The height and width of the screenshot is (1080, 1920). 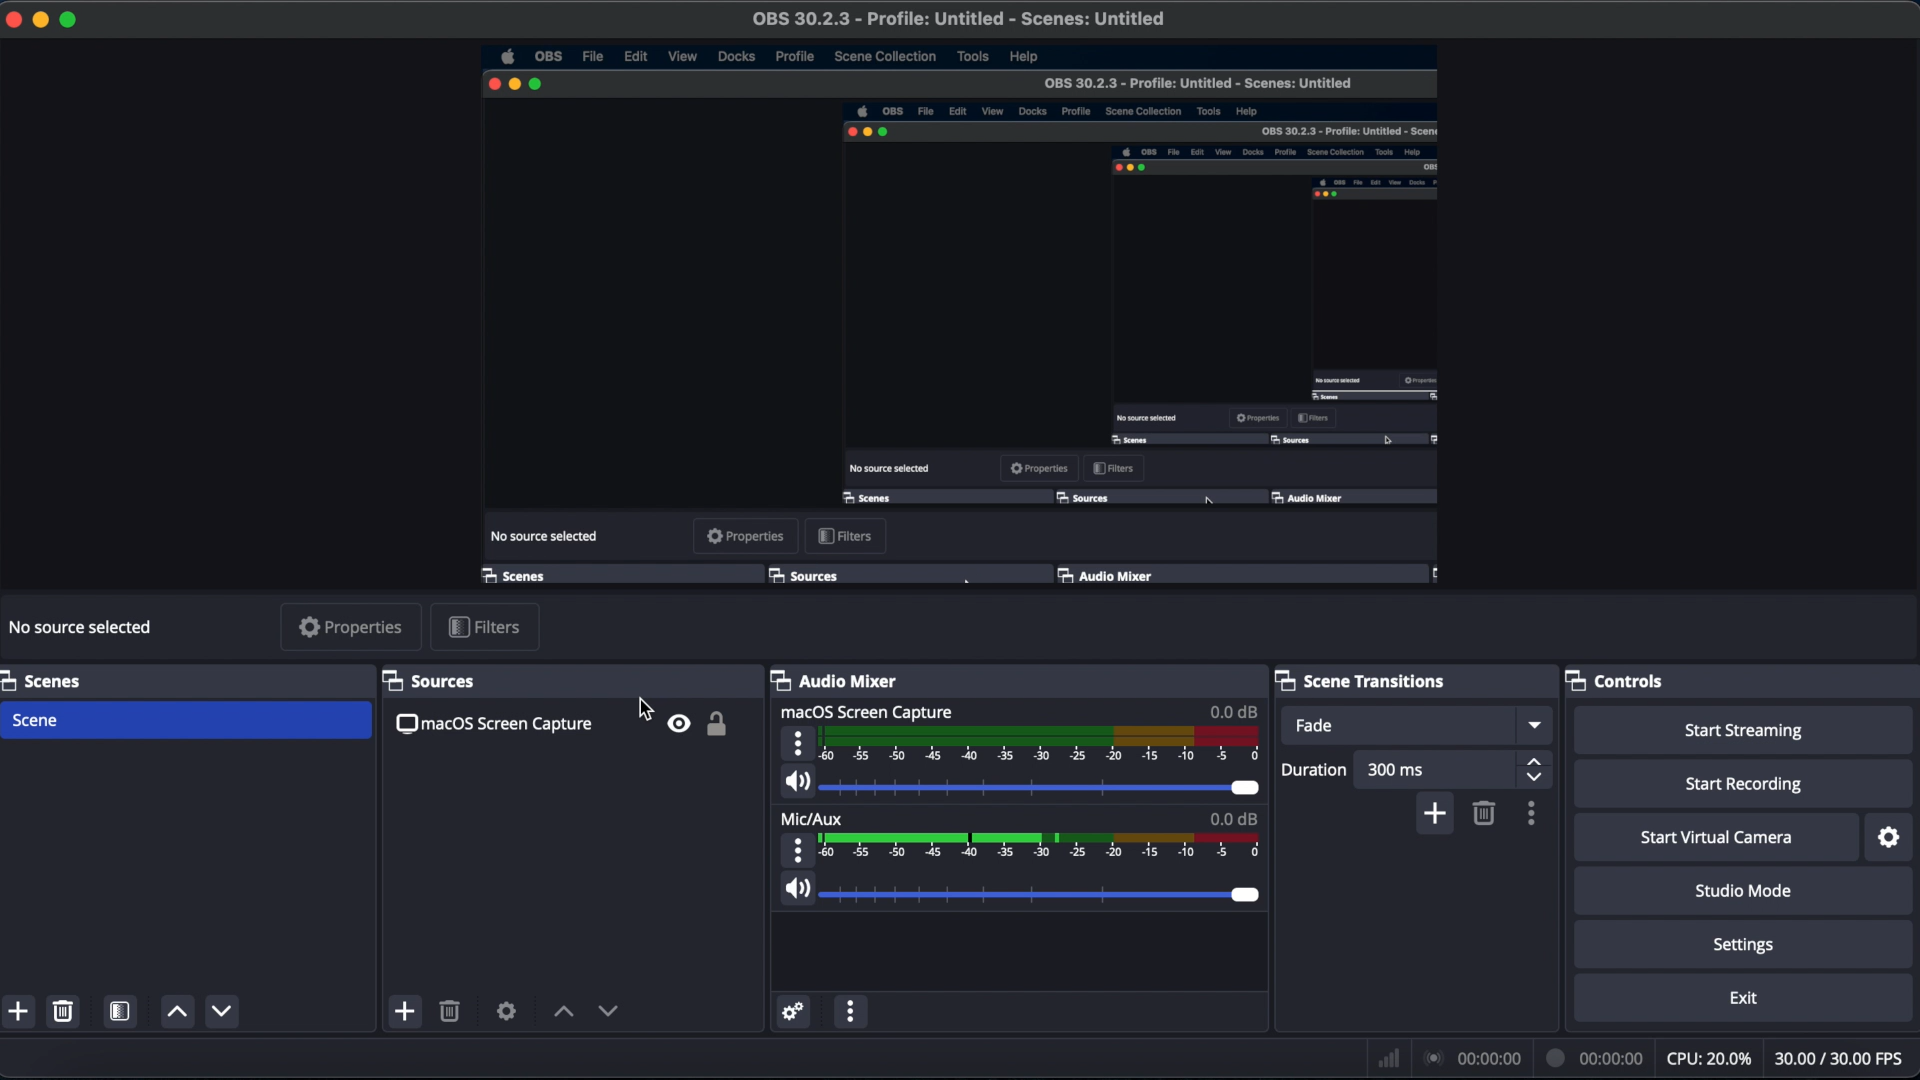 What do you see at coordinates (957, 18) in the screenshot?
I see `OBS untitled file` at bounding box center [957, 18].